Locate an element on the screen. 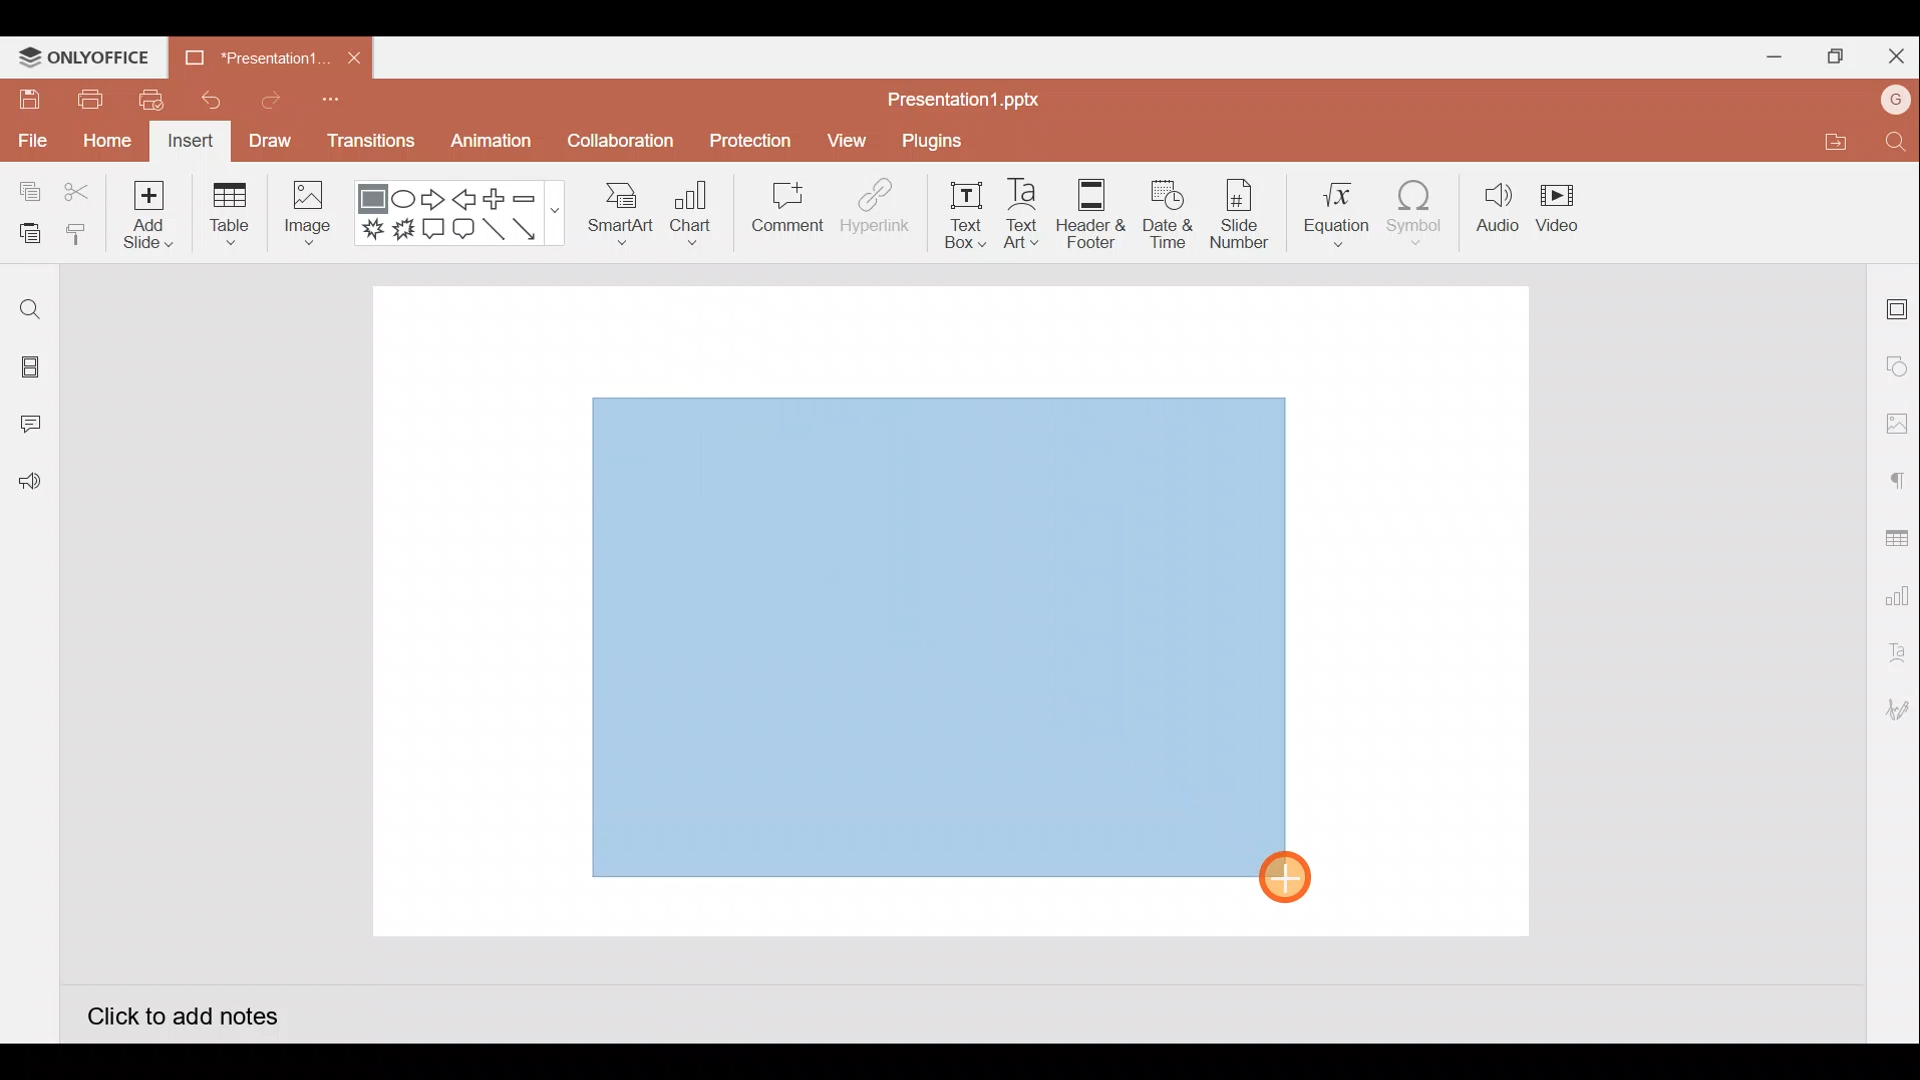 The width and height of the screenshot is (1920, 1080). Video is located at coordinates (1560, 204).